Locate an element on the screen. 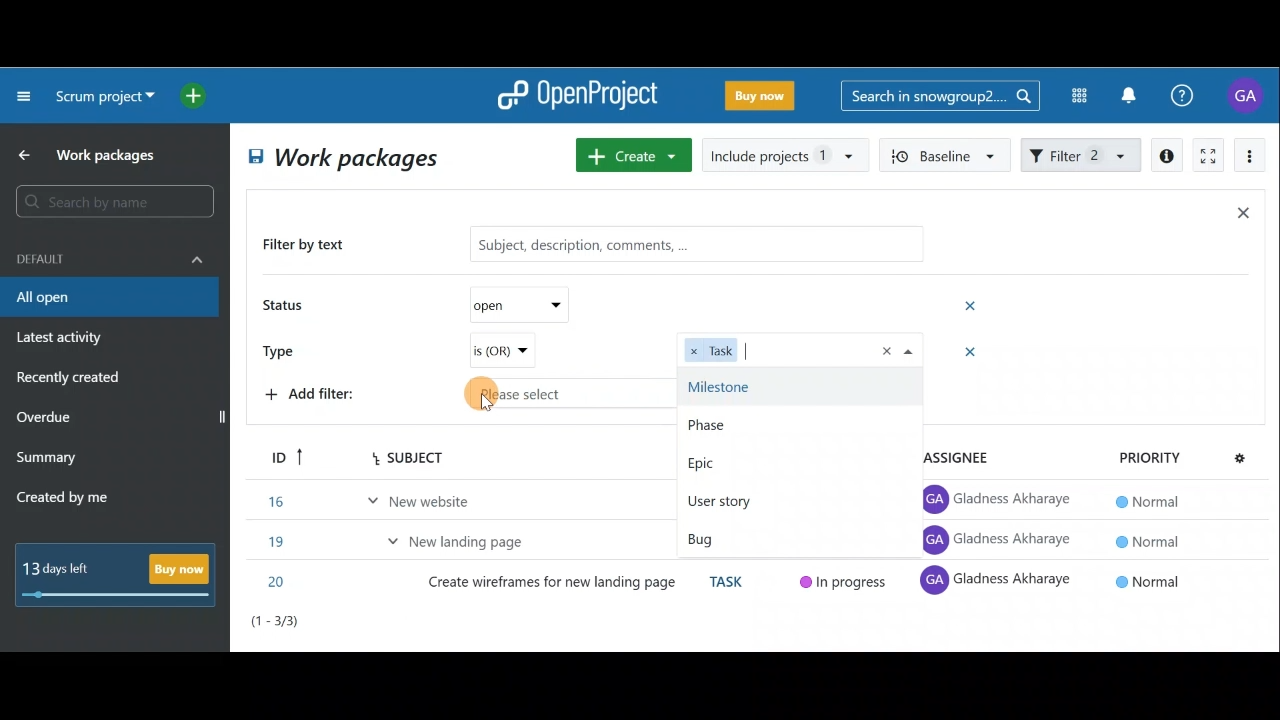  Latest activity is located at coordinates (62, 340).